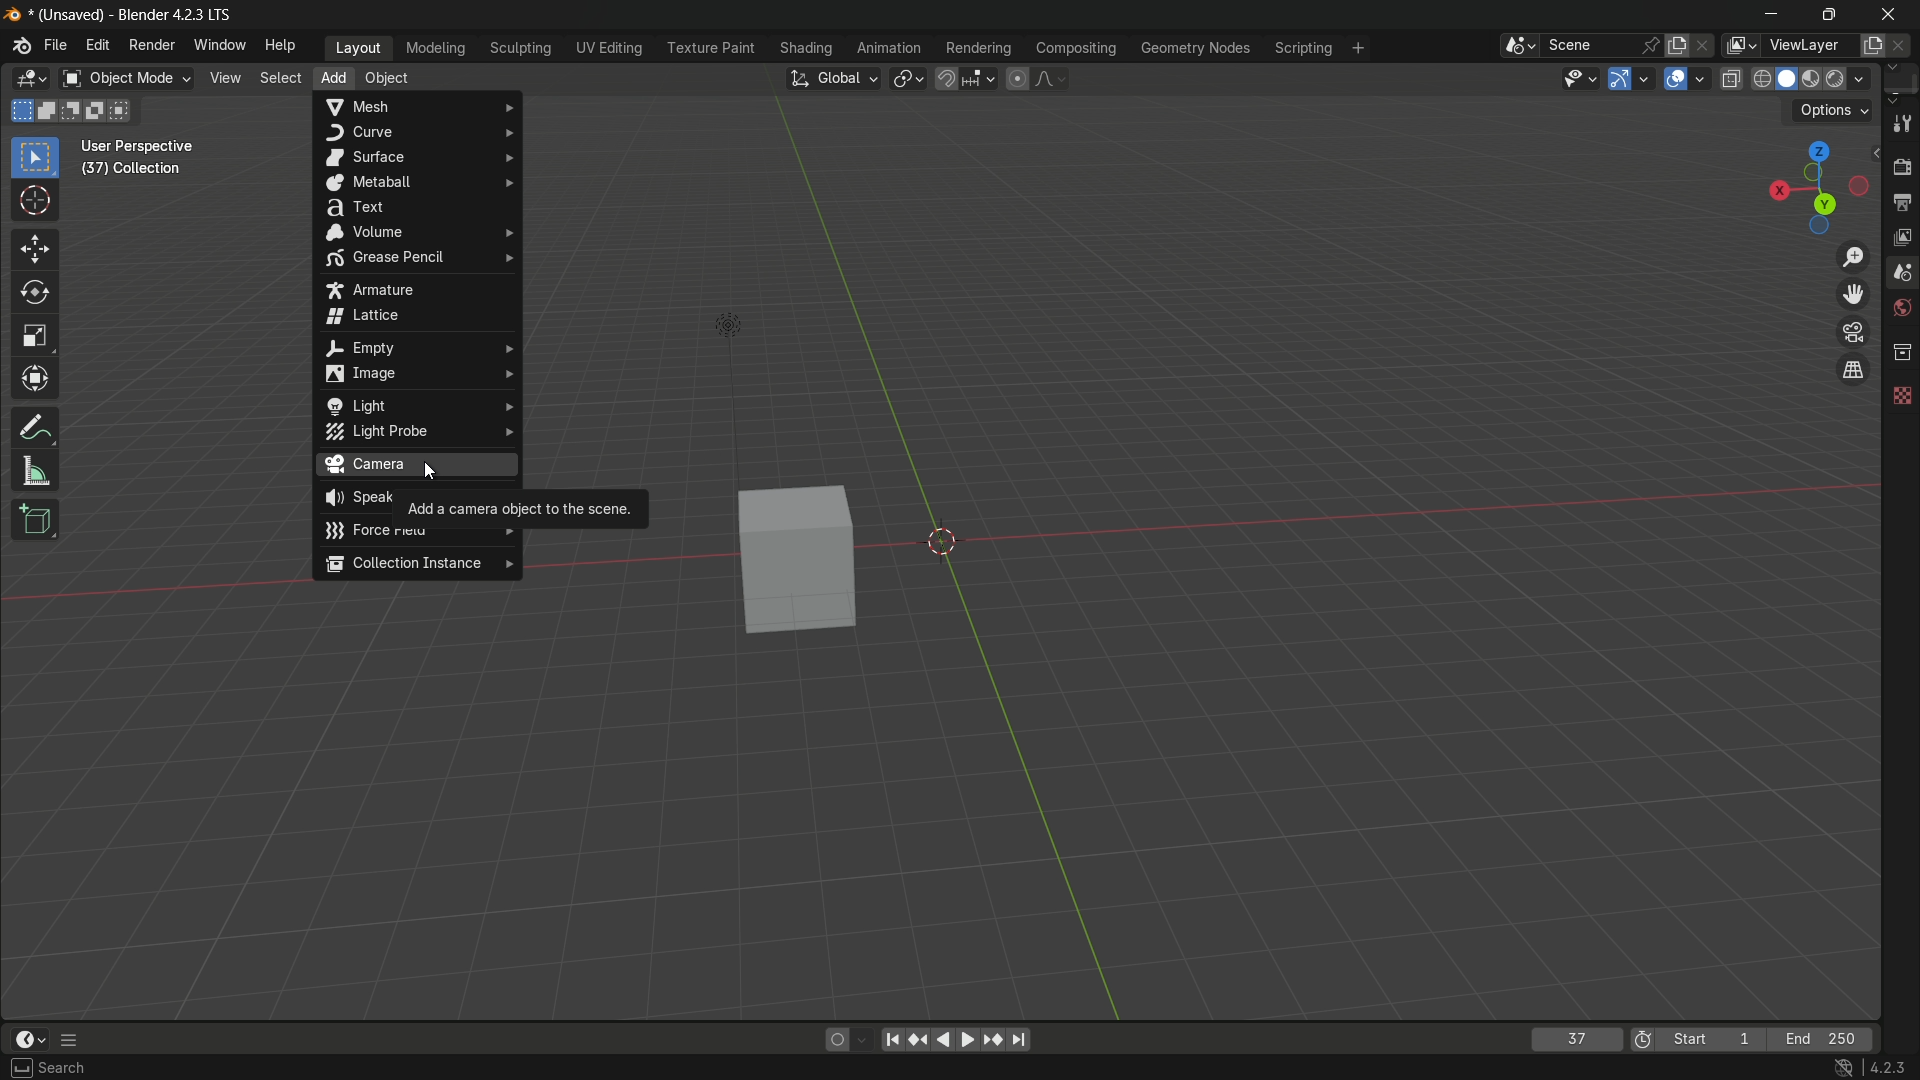 This screenshot has width=1920, height=1080. Describe the element at coordinates (1710, 47) in the screenshot. I see `delete scene` at that location.